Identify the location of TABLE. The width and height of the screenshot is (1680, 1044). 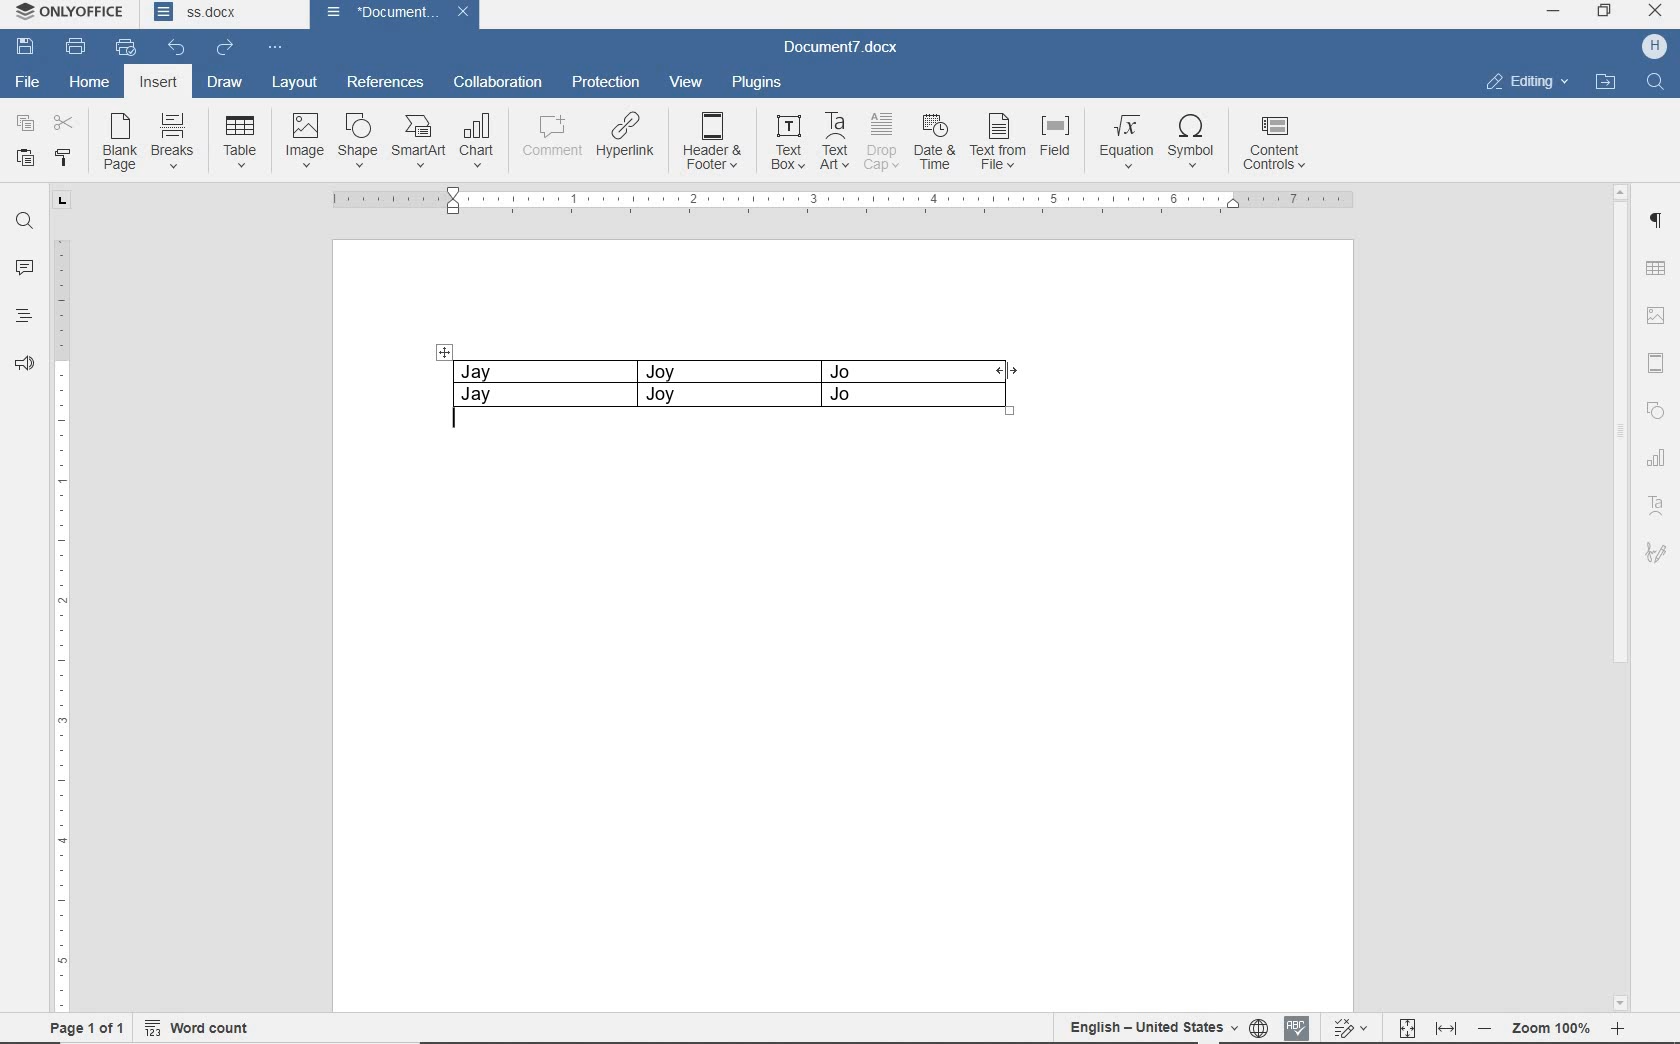
(241, 142).